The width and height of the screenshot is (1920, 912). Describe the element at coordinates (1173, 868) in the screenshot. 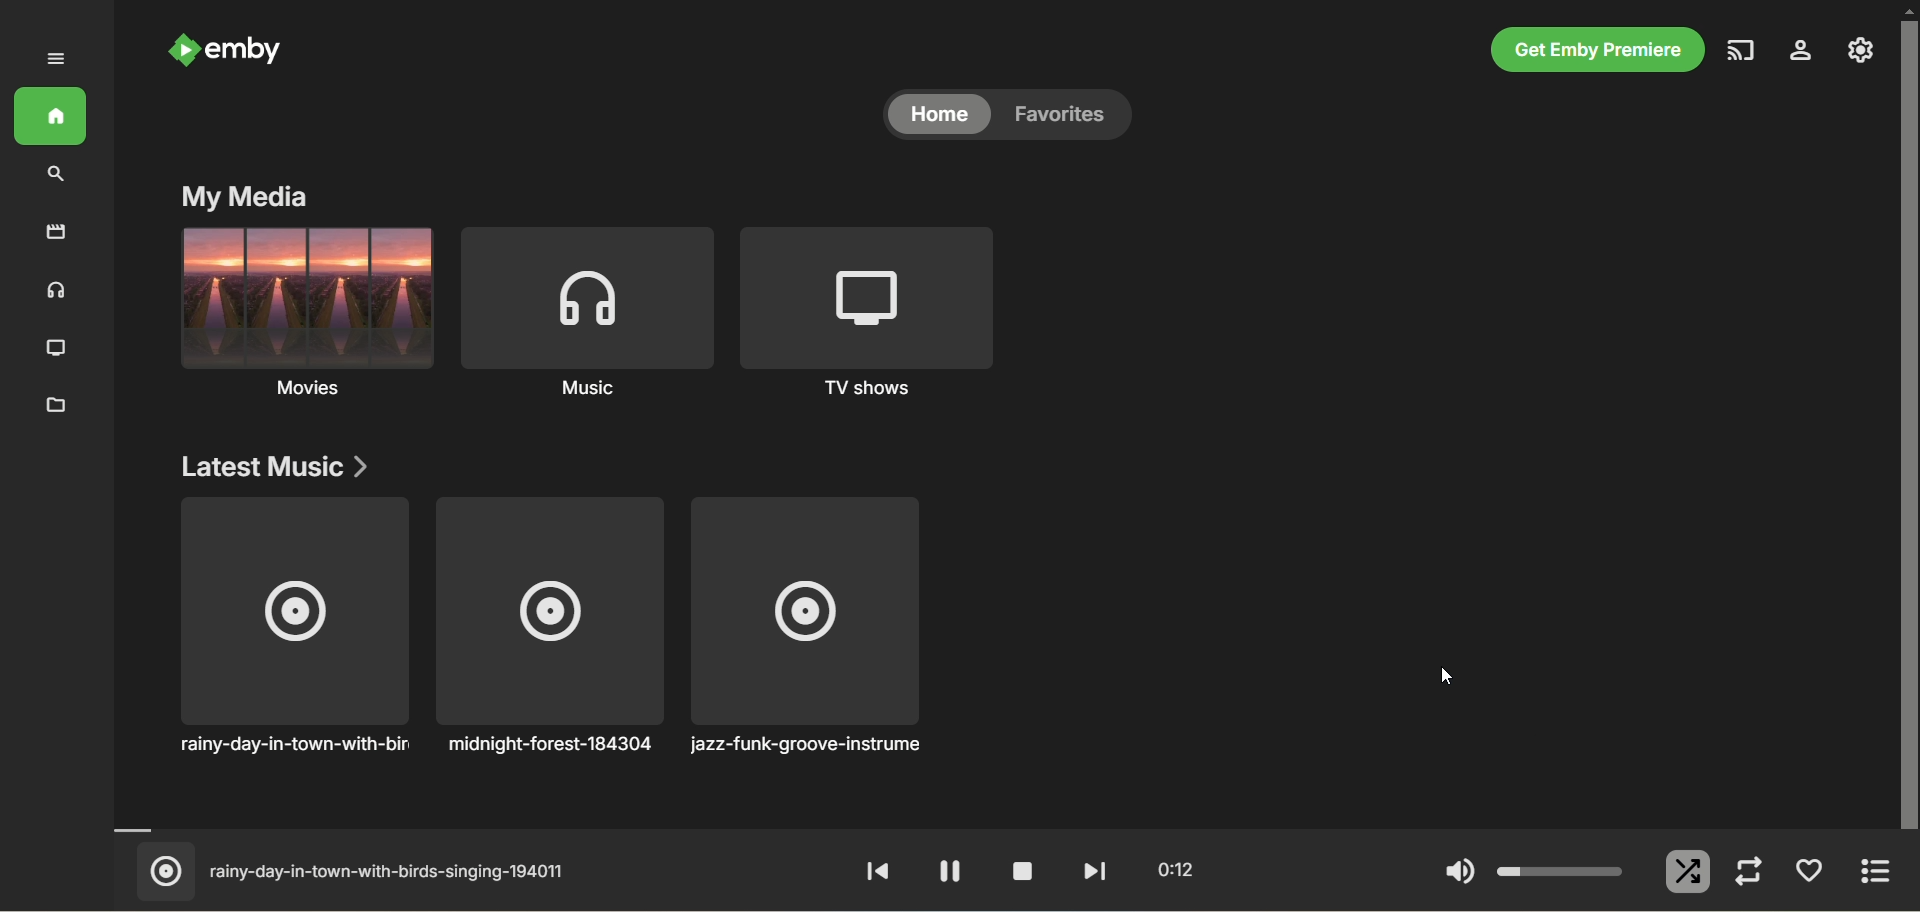

I see `0:12` at that location.